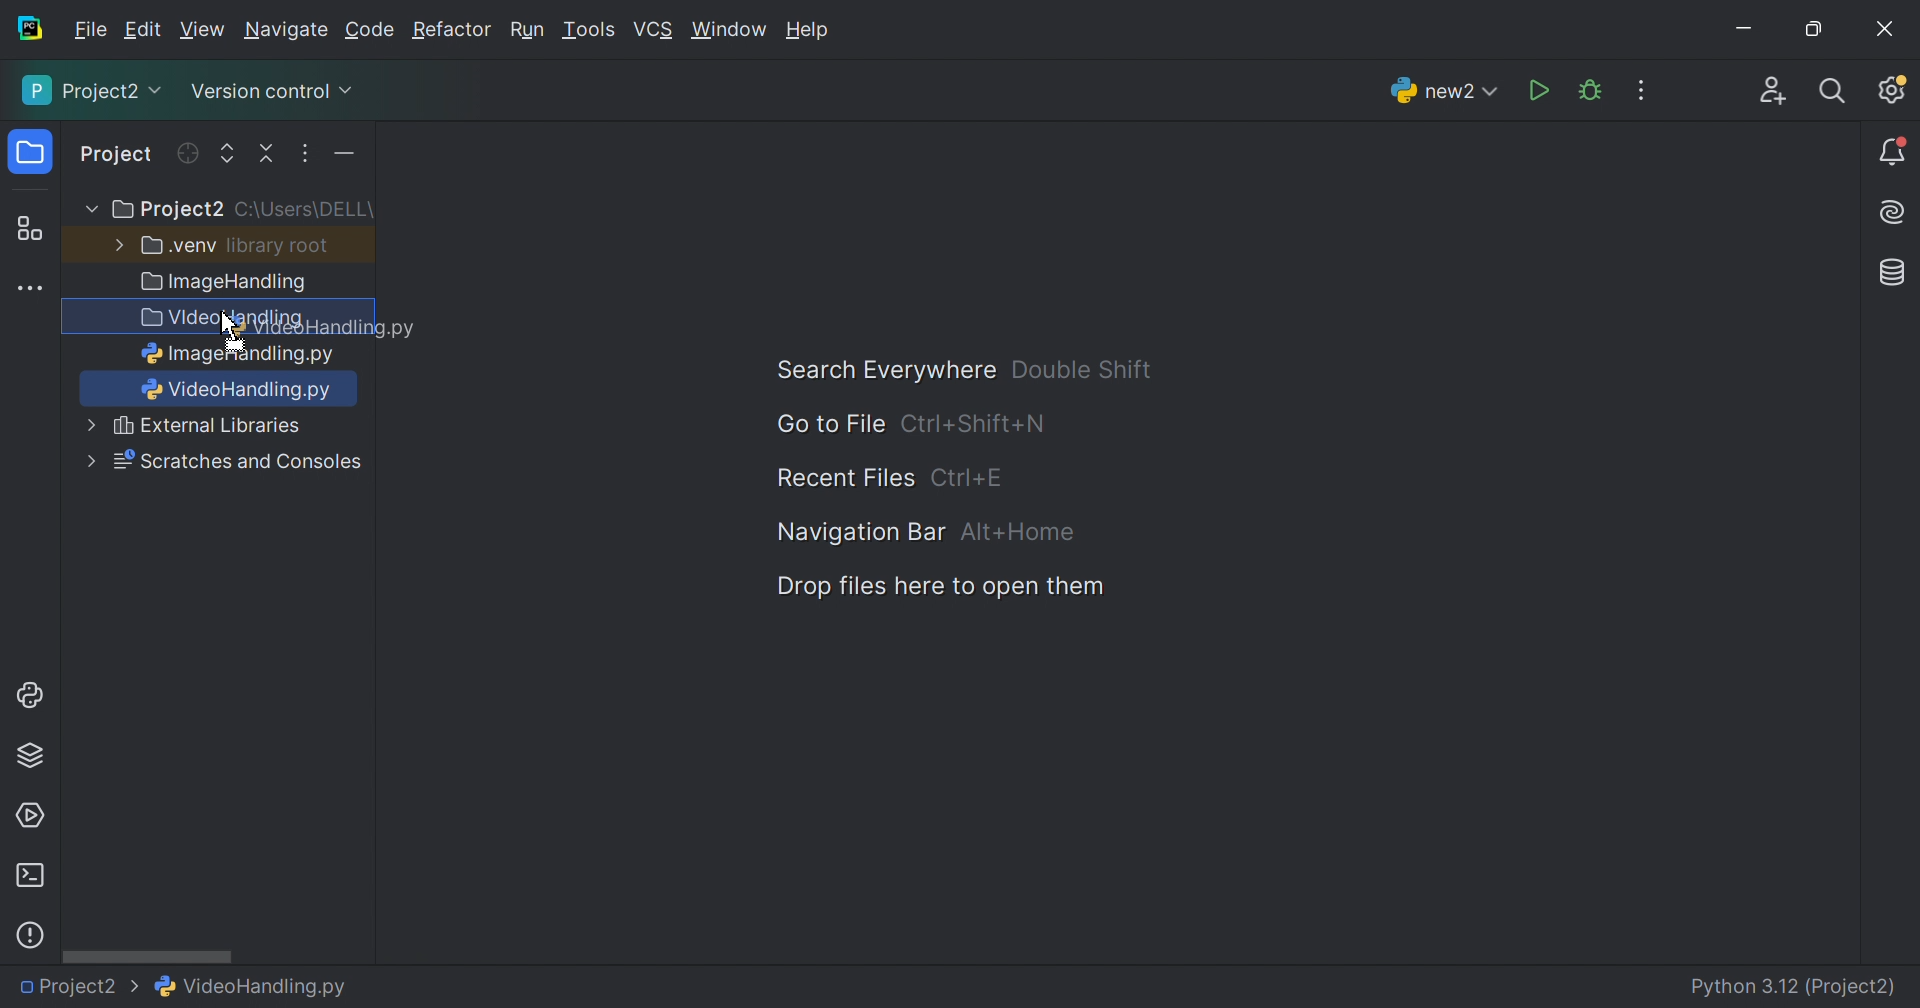 Image resolution: width=1920 pixels, height=1008 pixels. Describe the element at coordinates (587, 30) in the screenshot. I see `Tools` at that location.